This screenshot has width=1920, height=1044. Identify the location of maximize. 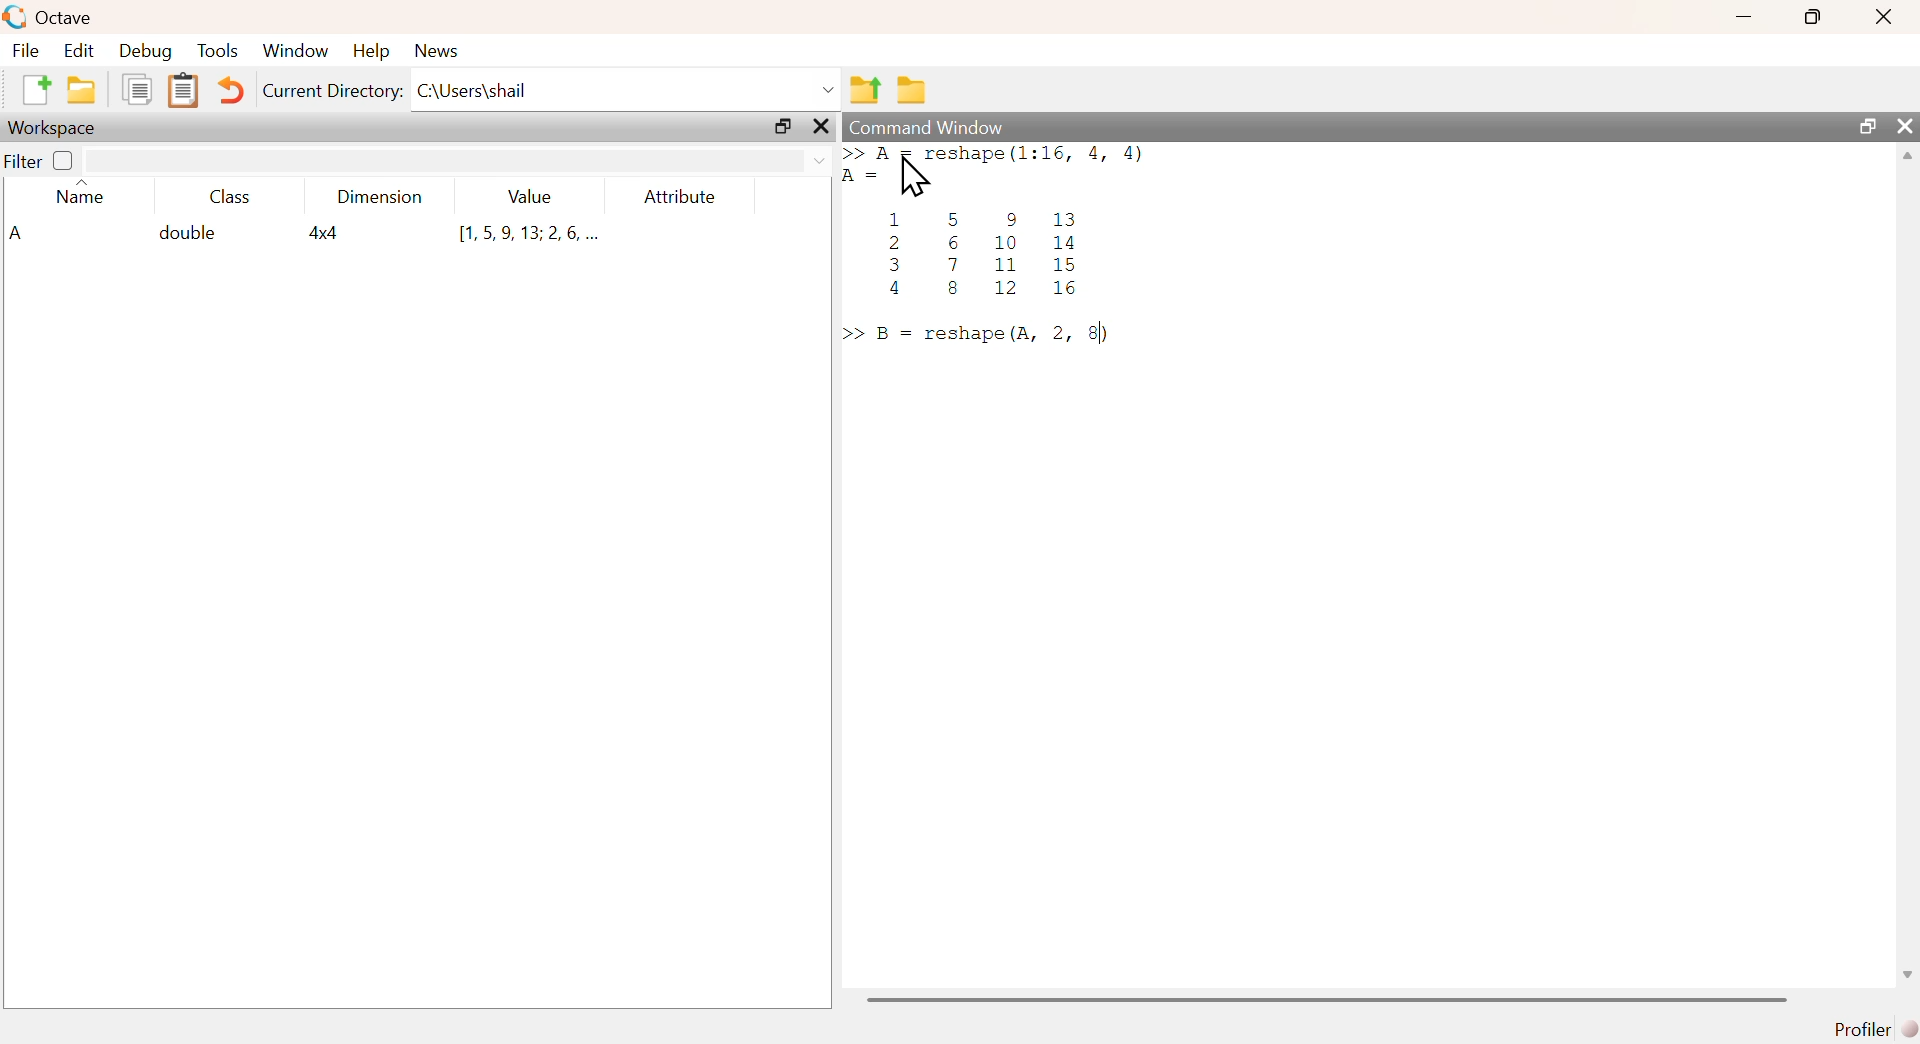
(1809, 17).